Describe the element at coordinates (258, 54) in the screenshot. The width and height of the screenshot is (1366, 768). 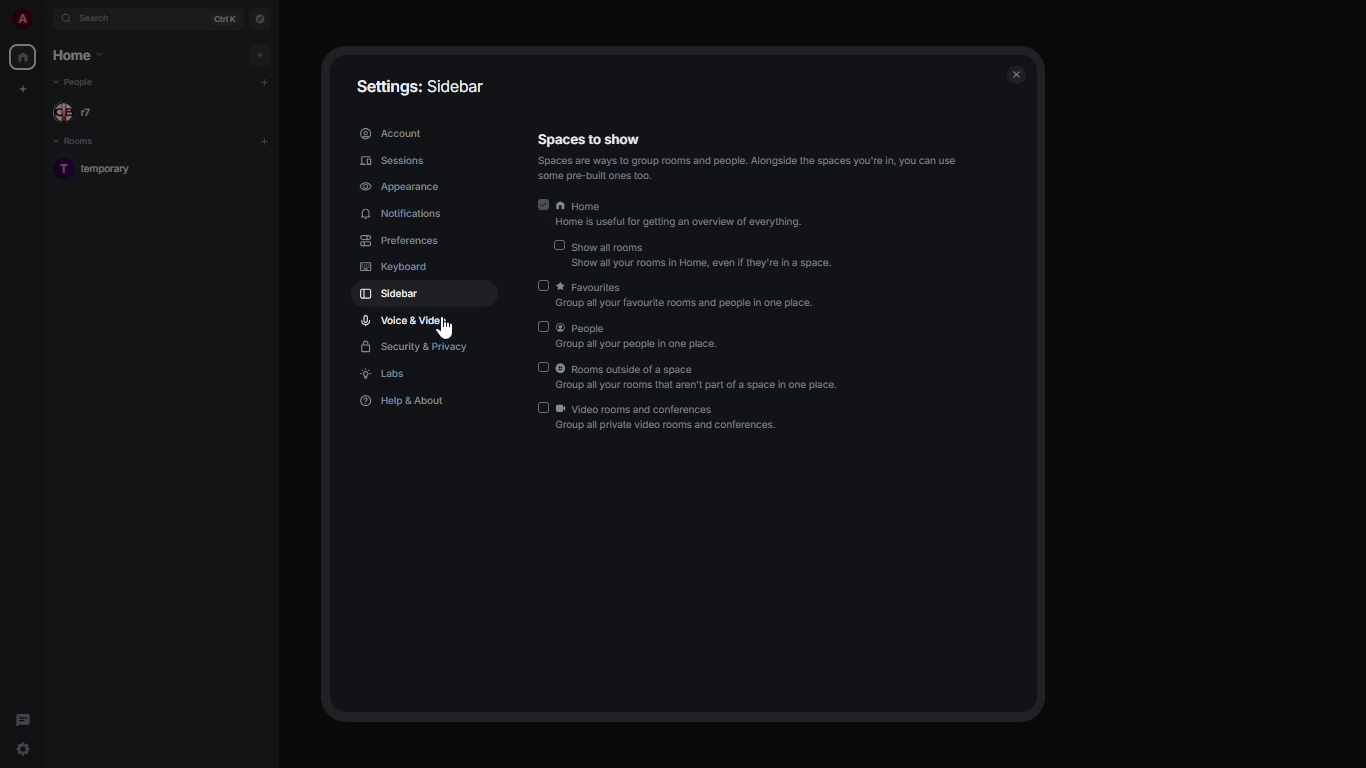
I see `add` at that location.